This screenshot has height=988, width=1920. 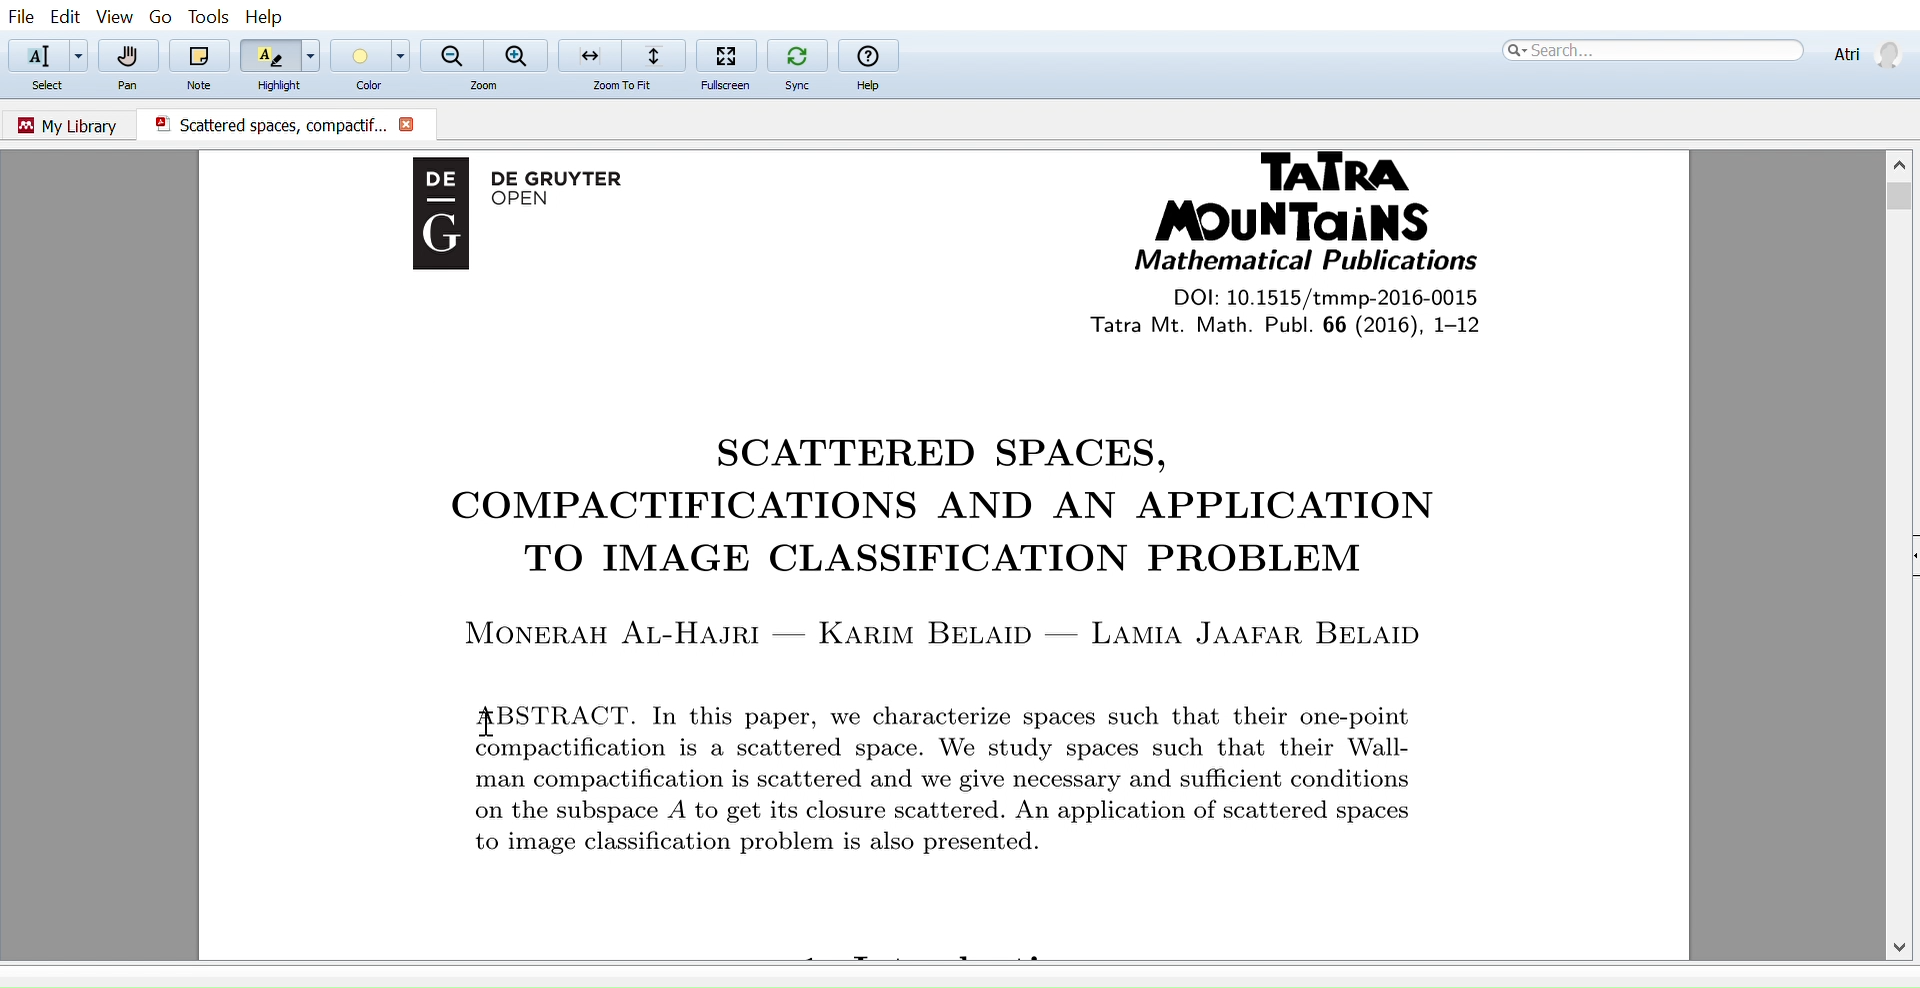 I want to click on View, so click(x=116, y=18).